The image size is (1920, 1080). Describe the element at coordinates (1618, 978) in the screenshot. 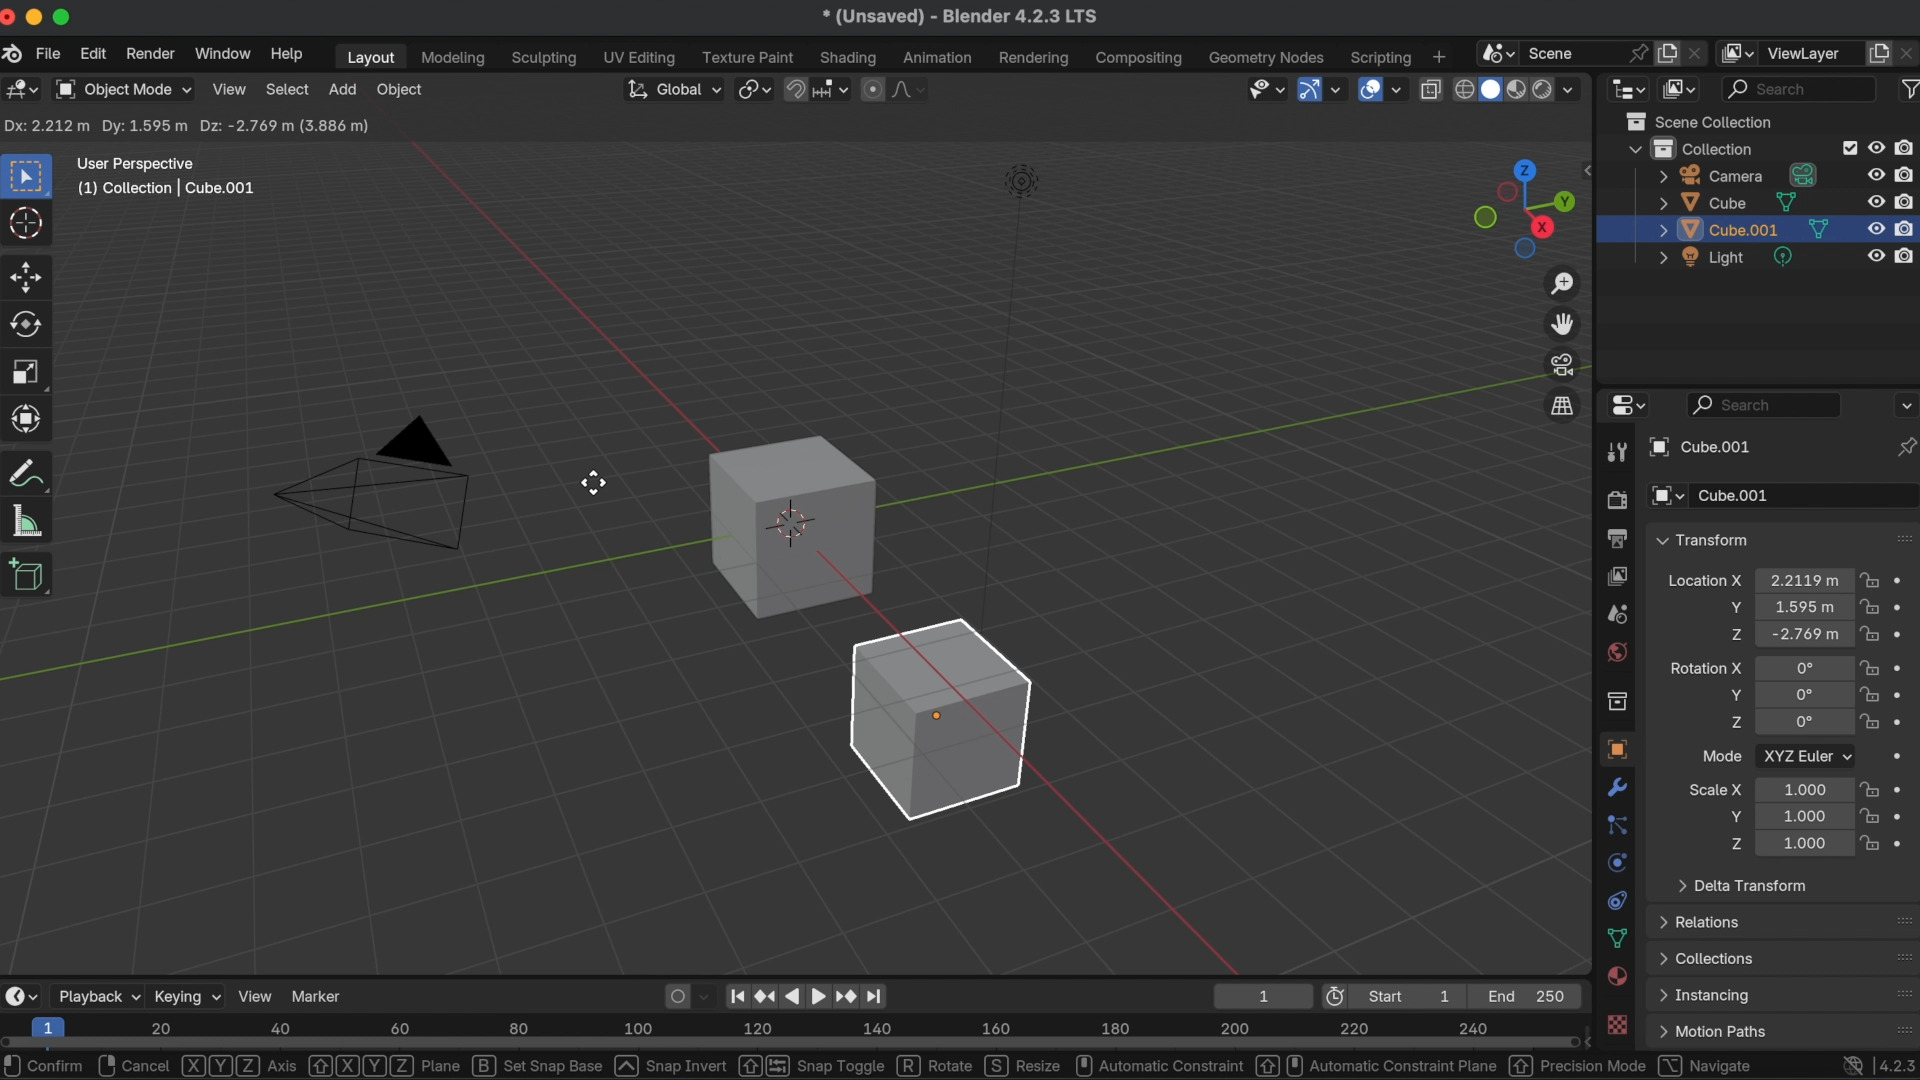

I see `material` at that location.